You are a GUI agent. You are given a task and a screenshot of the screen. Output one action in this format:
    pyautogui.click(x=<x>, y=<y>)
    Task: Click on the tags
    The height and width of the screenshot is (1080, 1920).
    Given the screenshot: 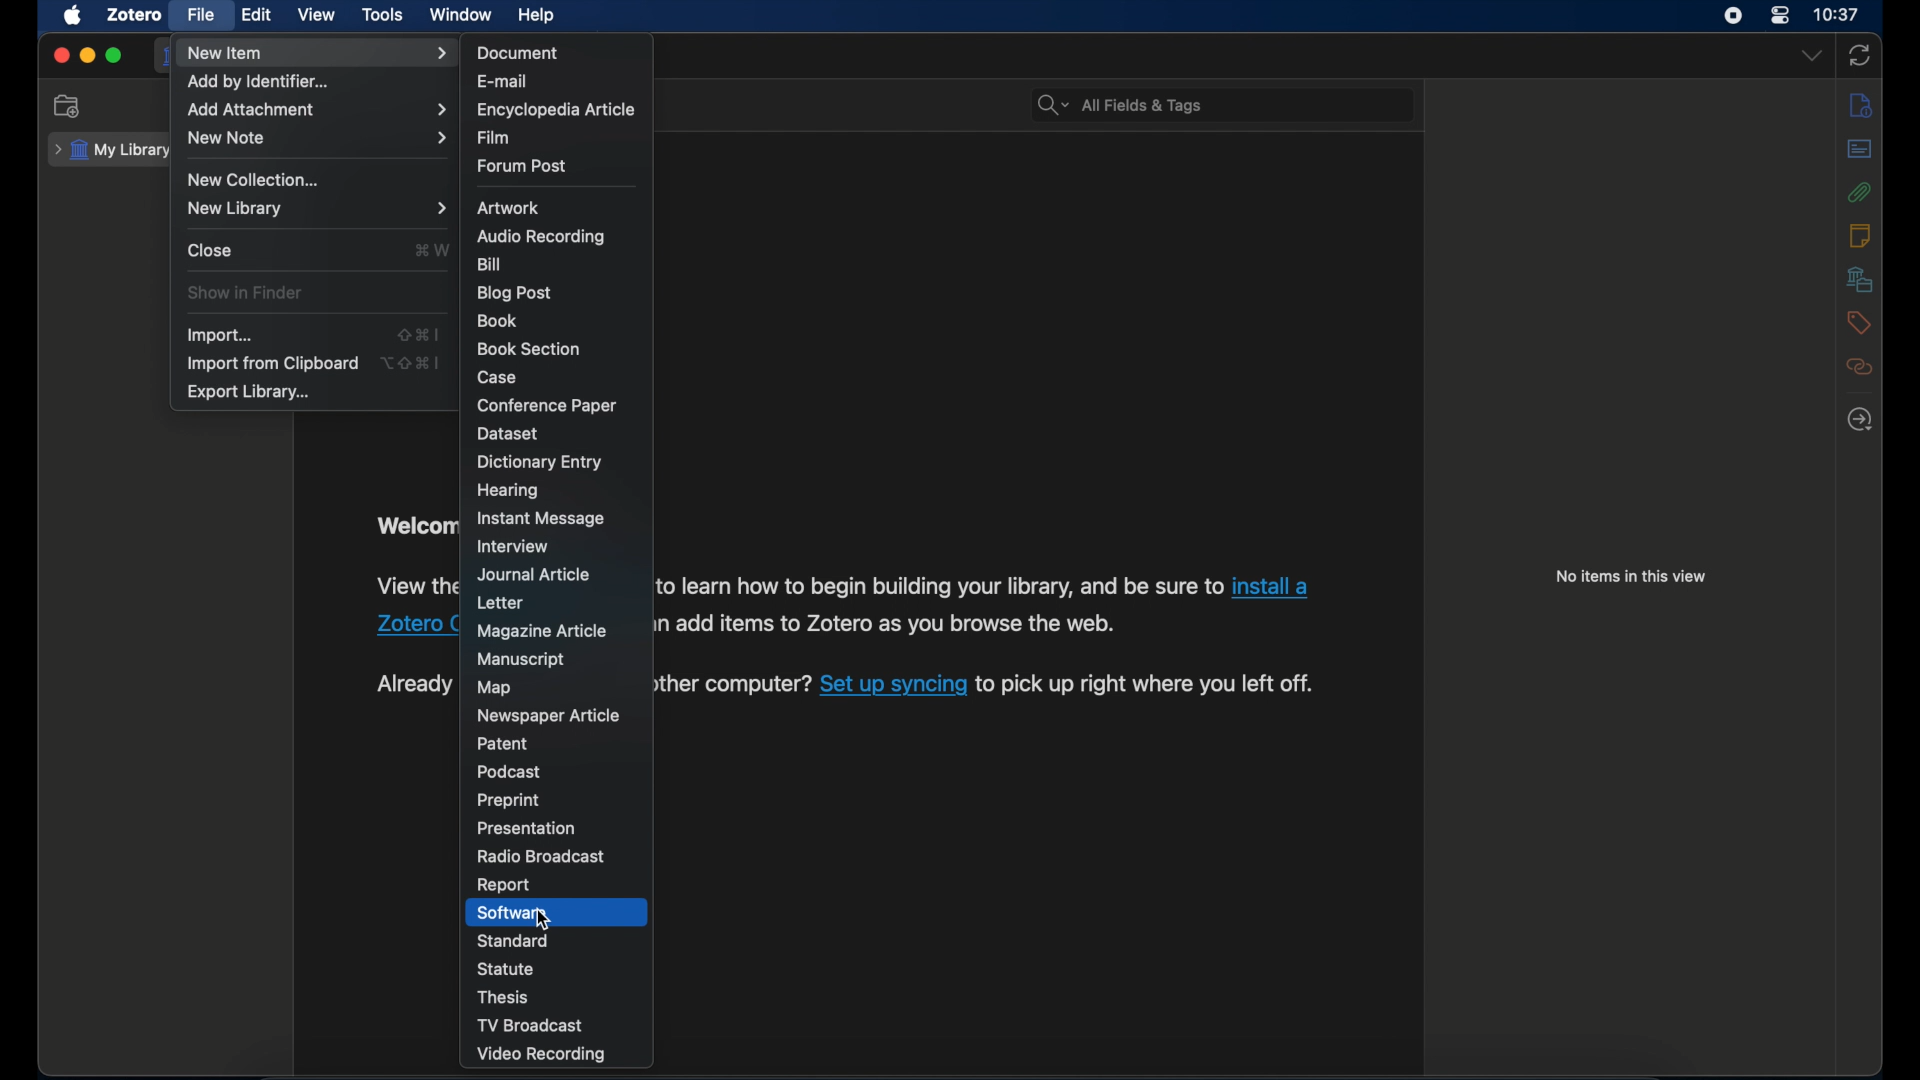 What is the action you would take?
    pyautogui.click(x=1860, y=323)
    